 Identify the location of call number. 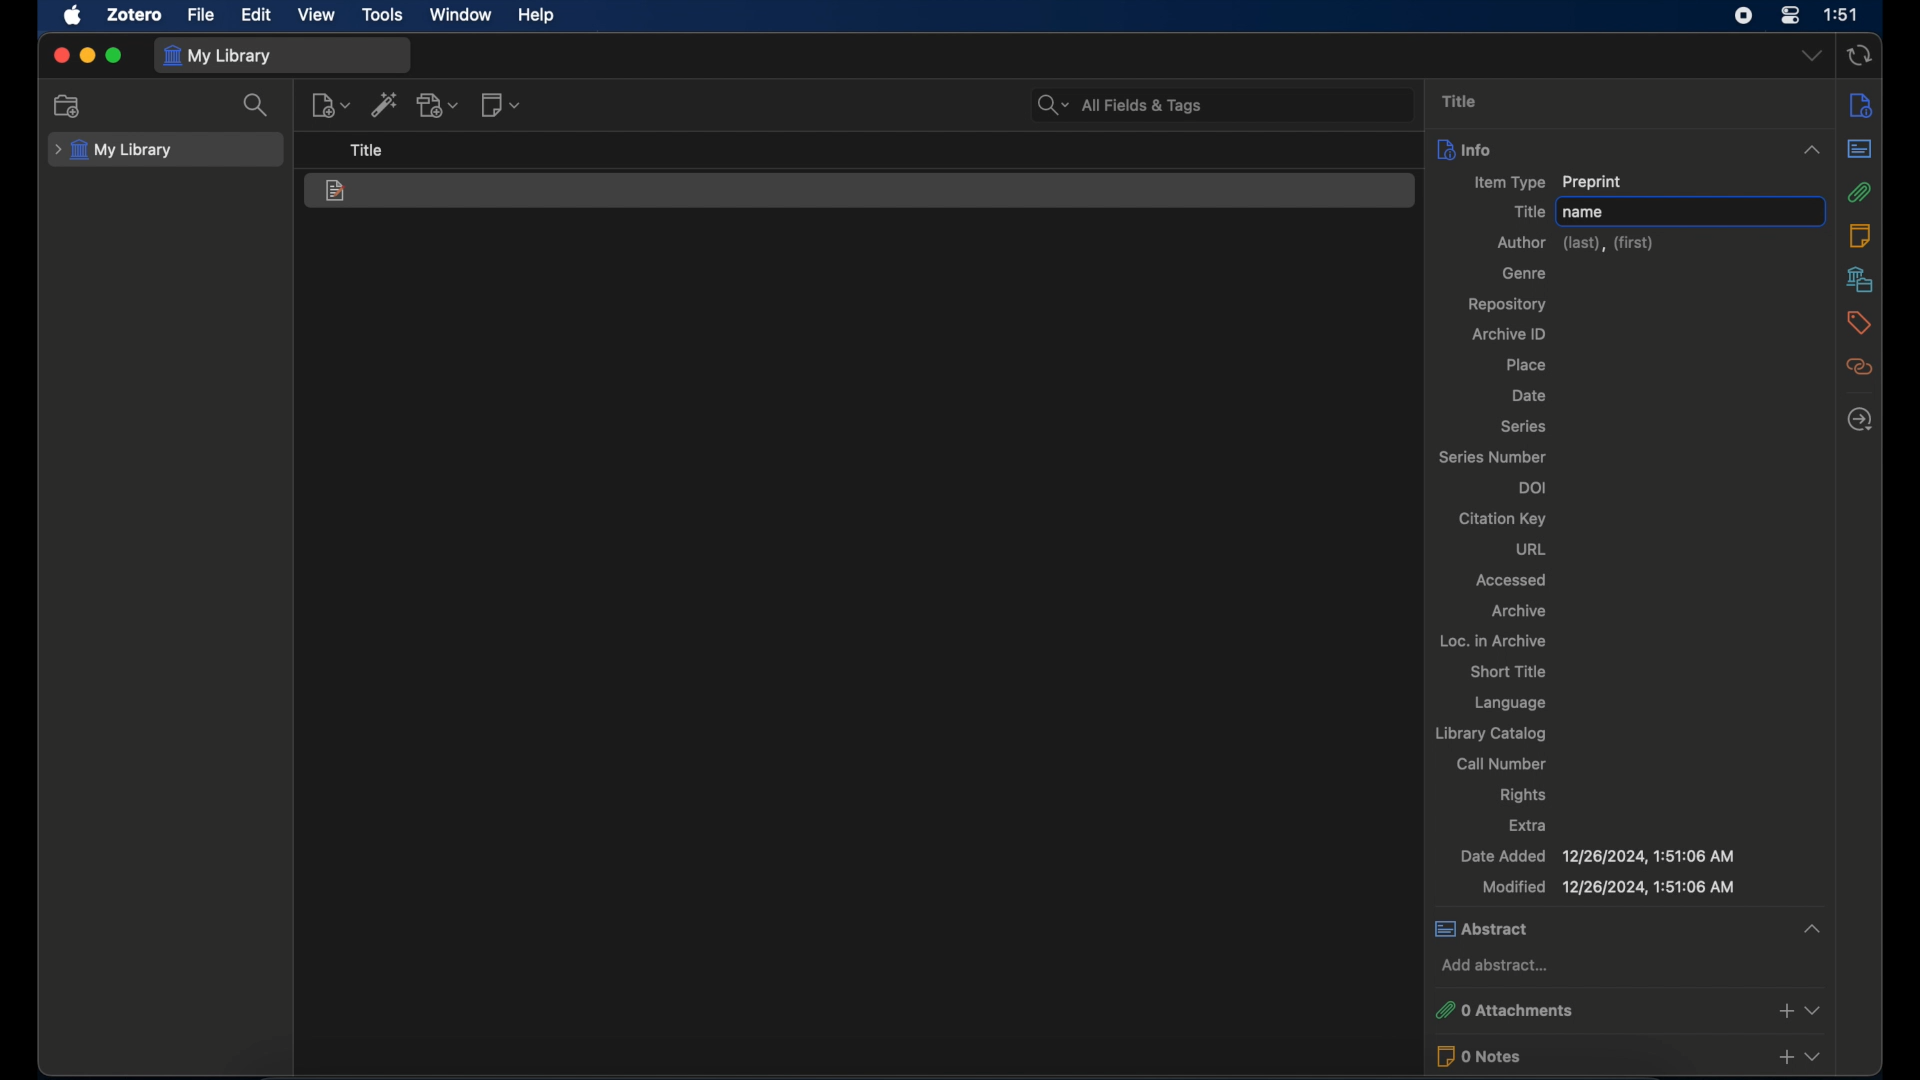
(1504, 764).